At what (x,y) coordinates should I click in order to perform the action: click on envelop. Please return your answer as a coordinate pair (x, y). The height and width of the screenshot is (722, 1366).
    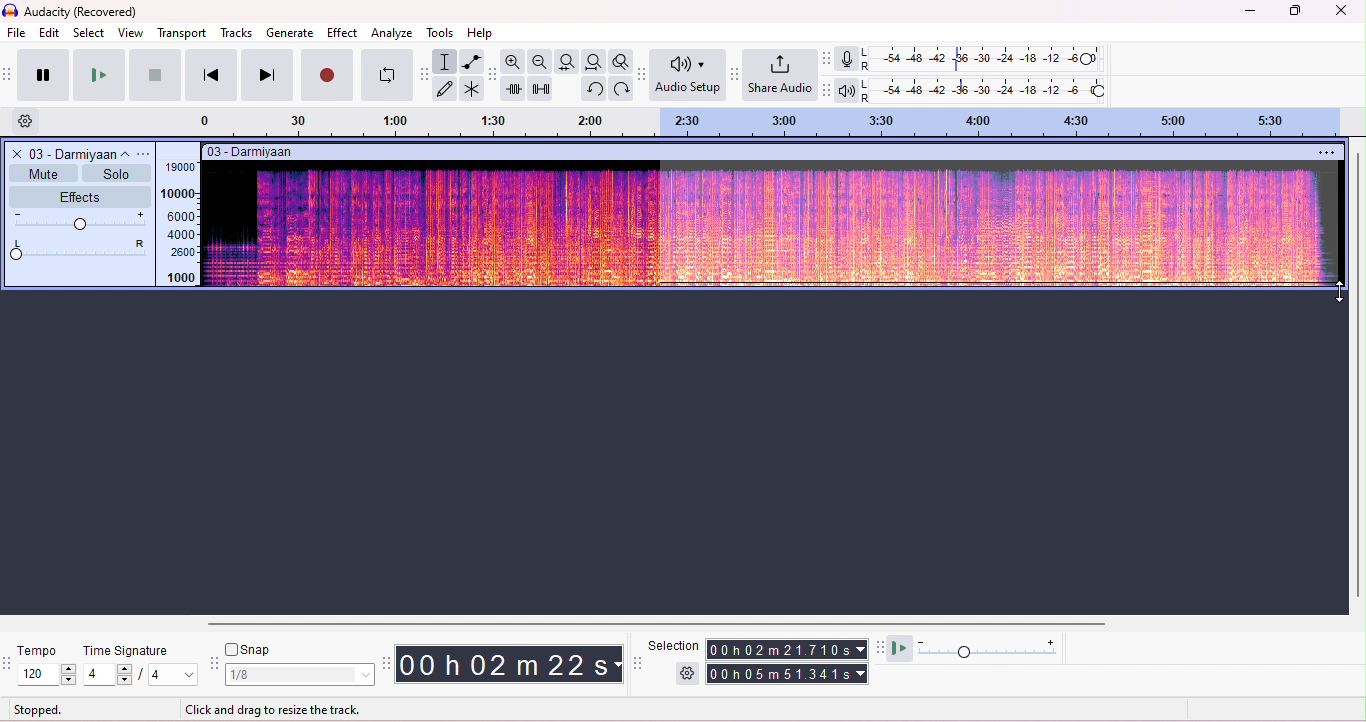
    Looking at the image, I should click on (470, 61).